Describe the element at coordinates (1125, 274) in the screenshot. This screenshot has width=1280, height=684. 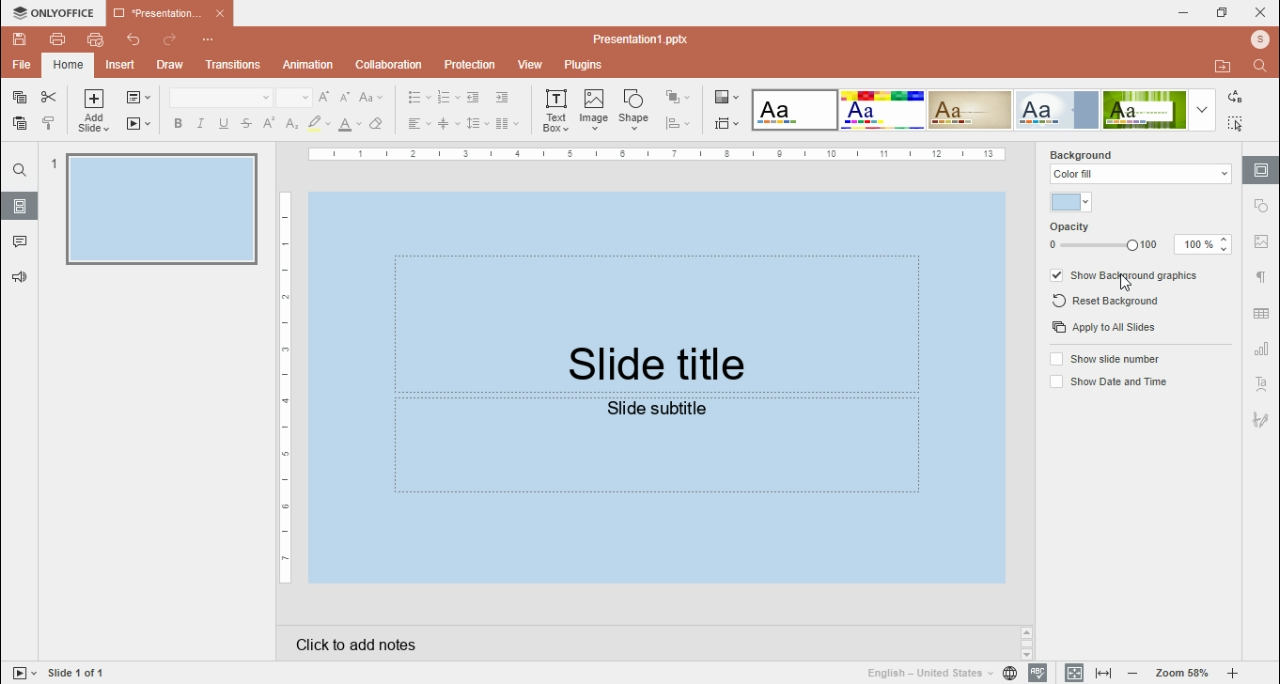
I see `checkbox: show background graphics` at that location.